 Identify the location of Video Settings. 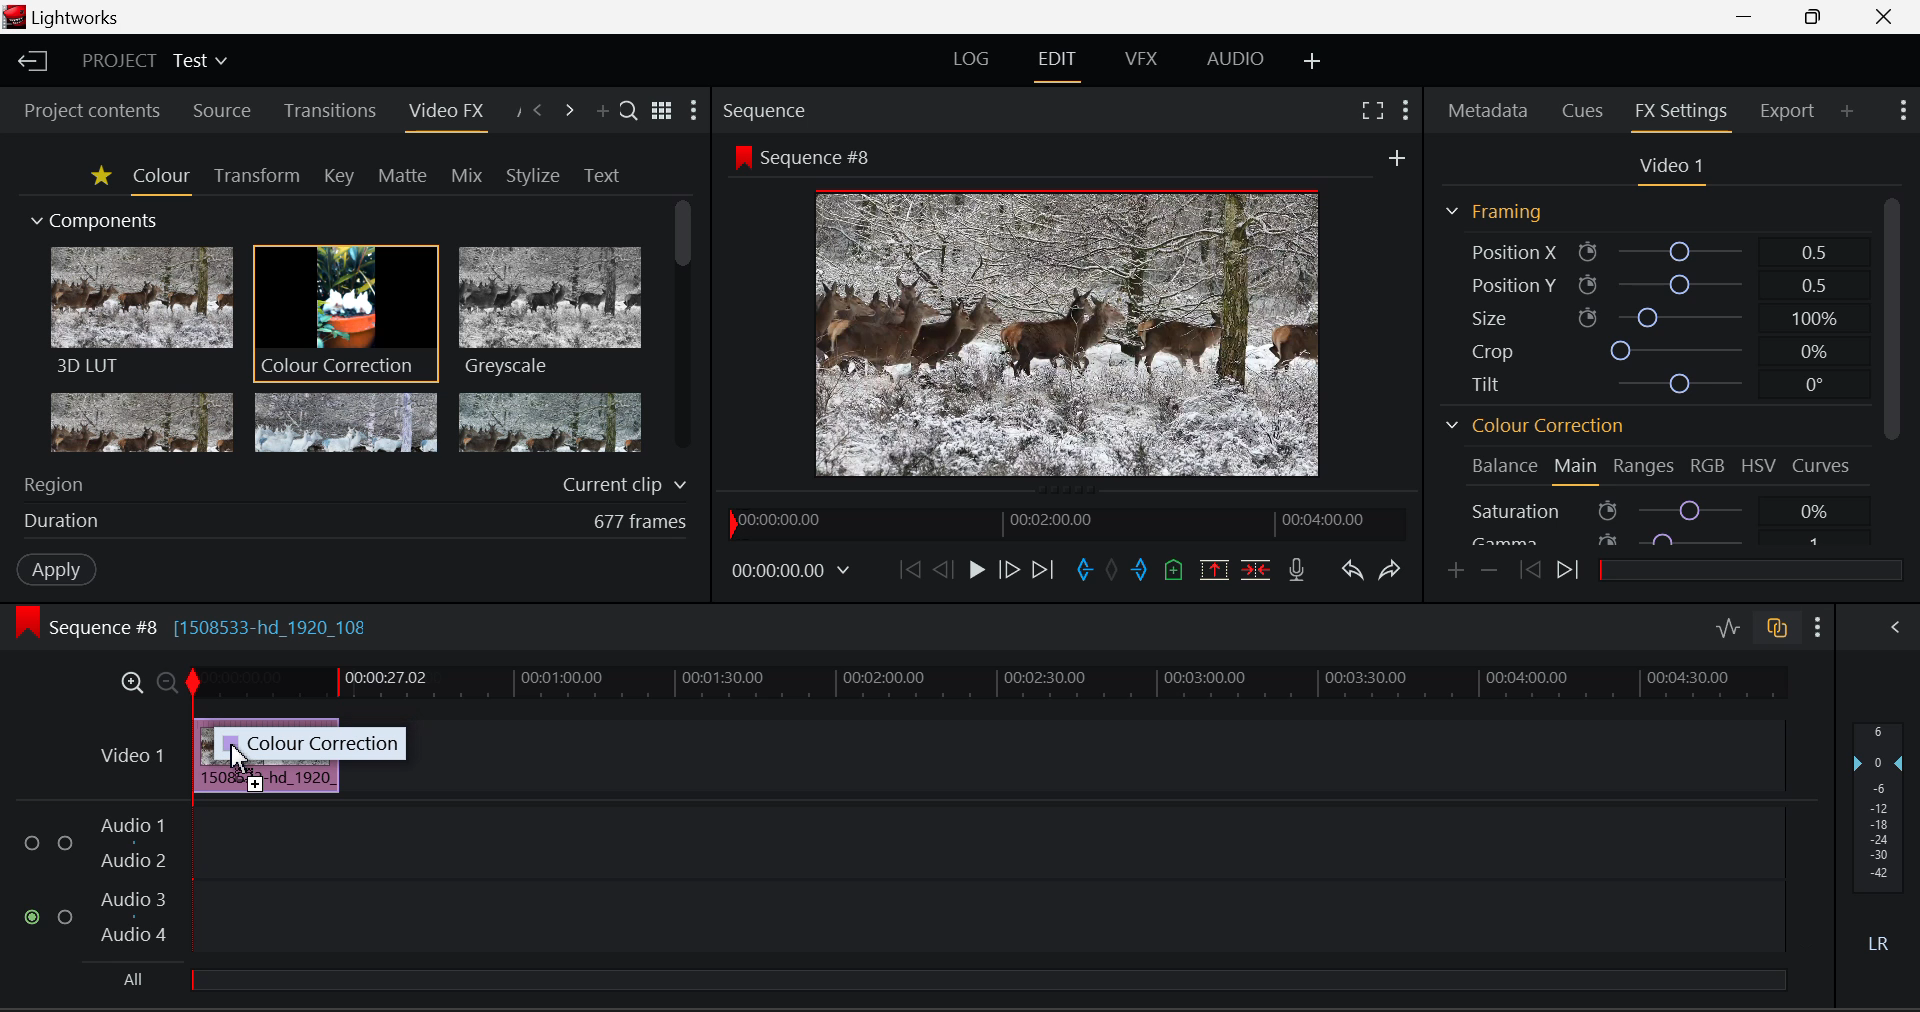
(1668, 168).